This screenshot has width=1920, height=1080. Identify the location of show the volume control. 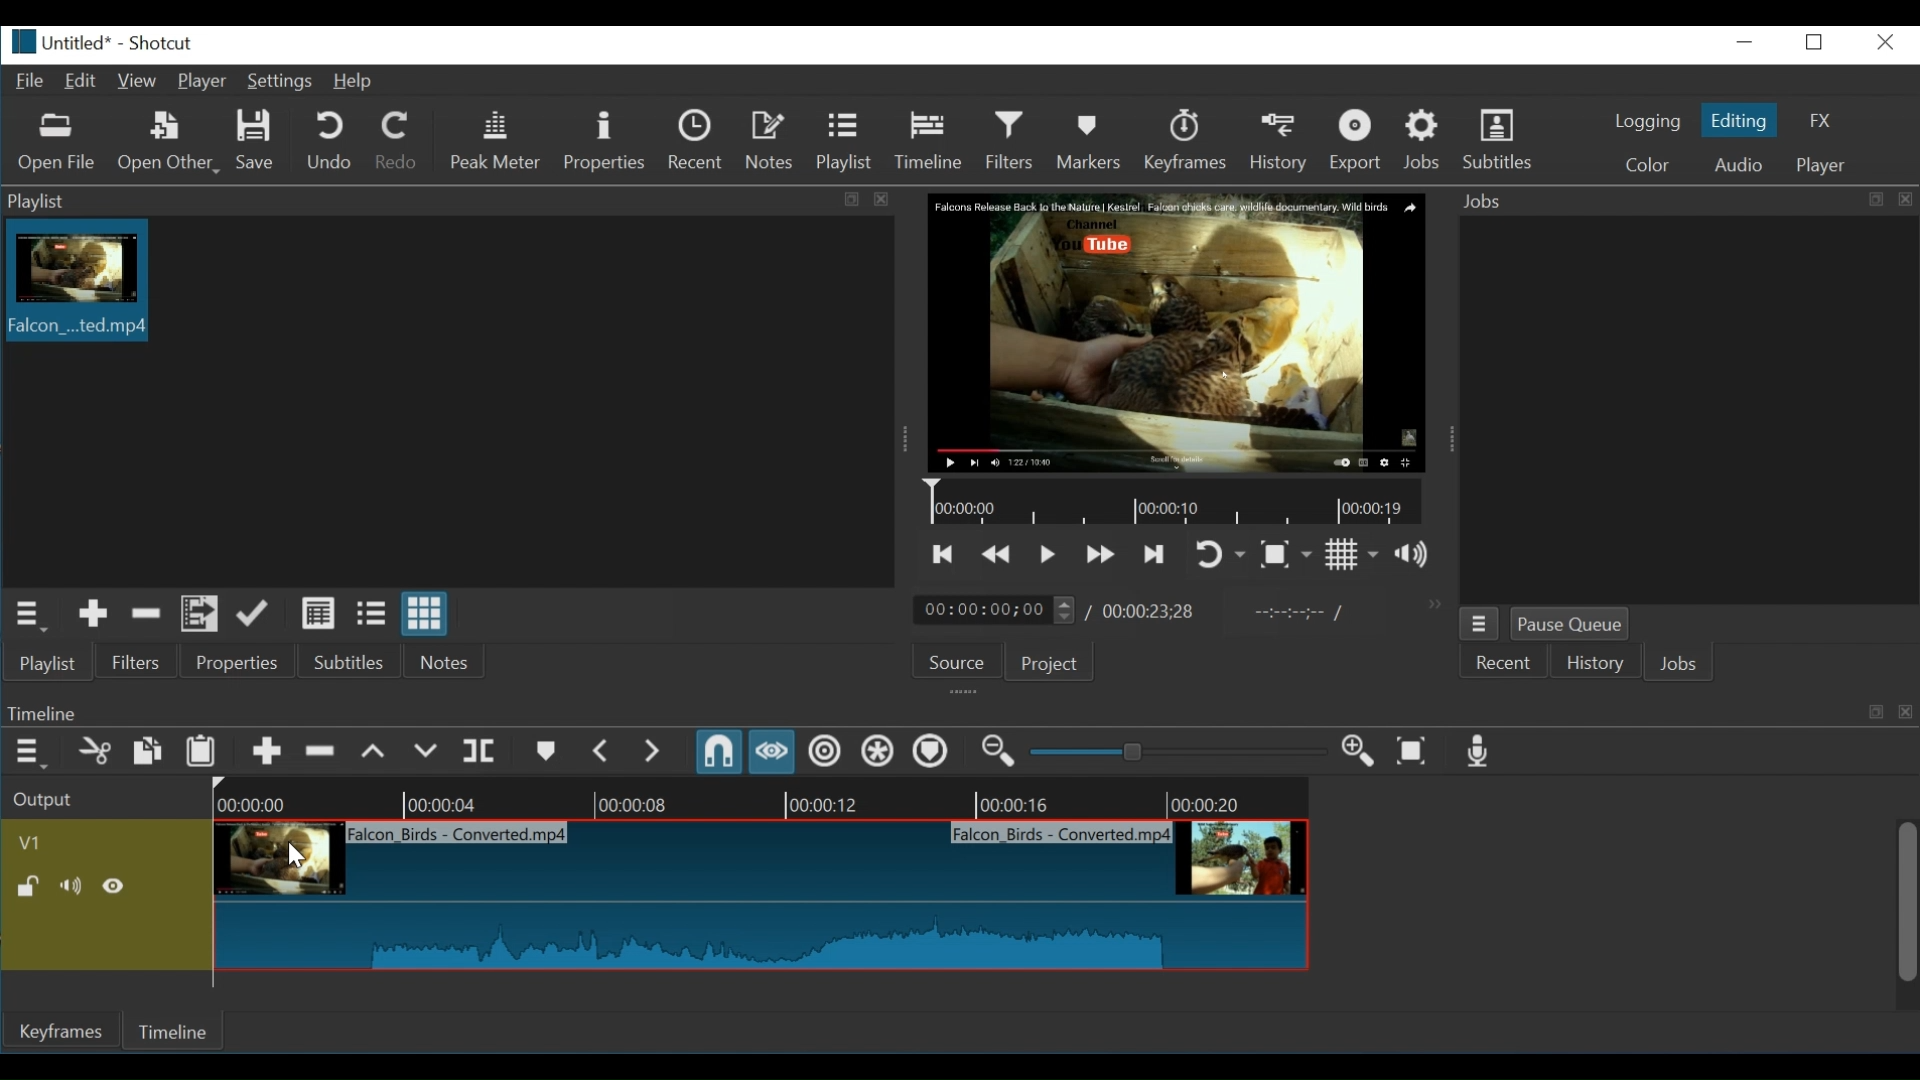
(1418, 554).